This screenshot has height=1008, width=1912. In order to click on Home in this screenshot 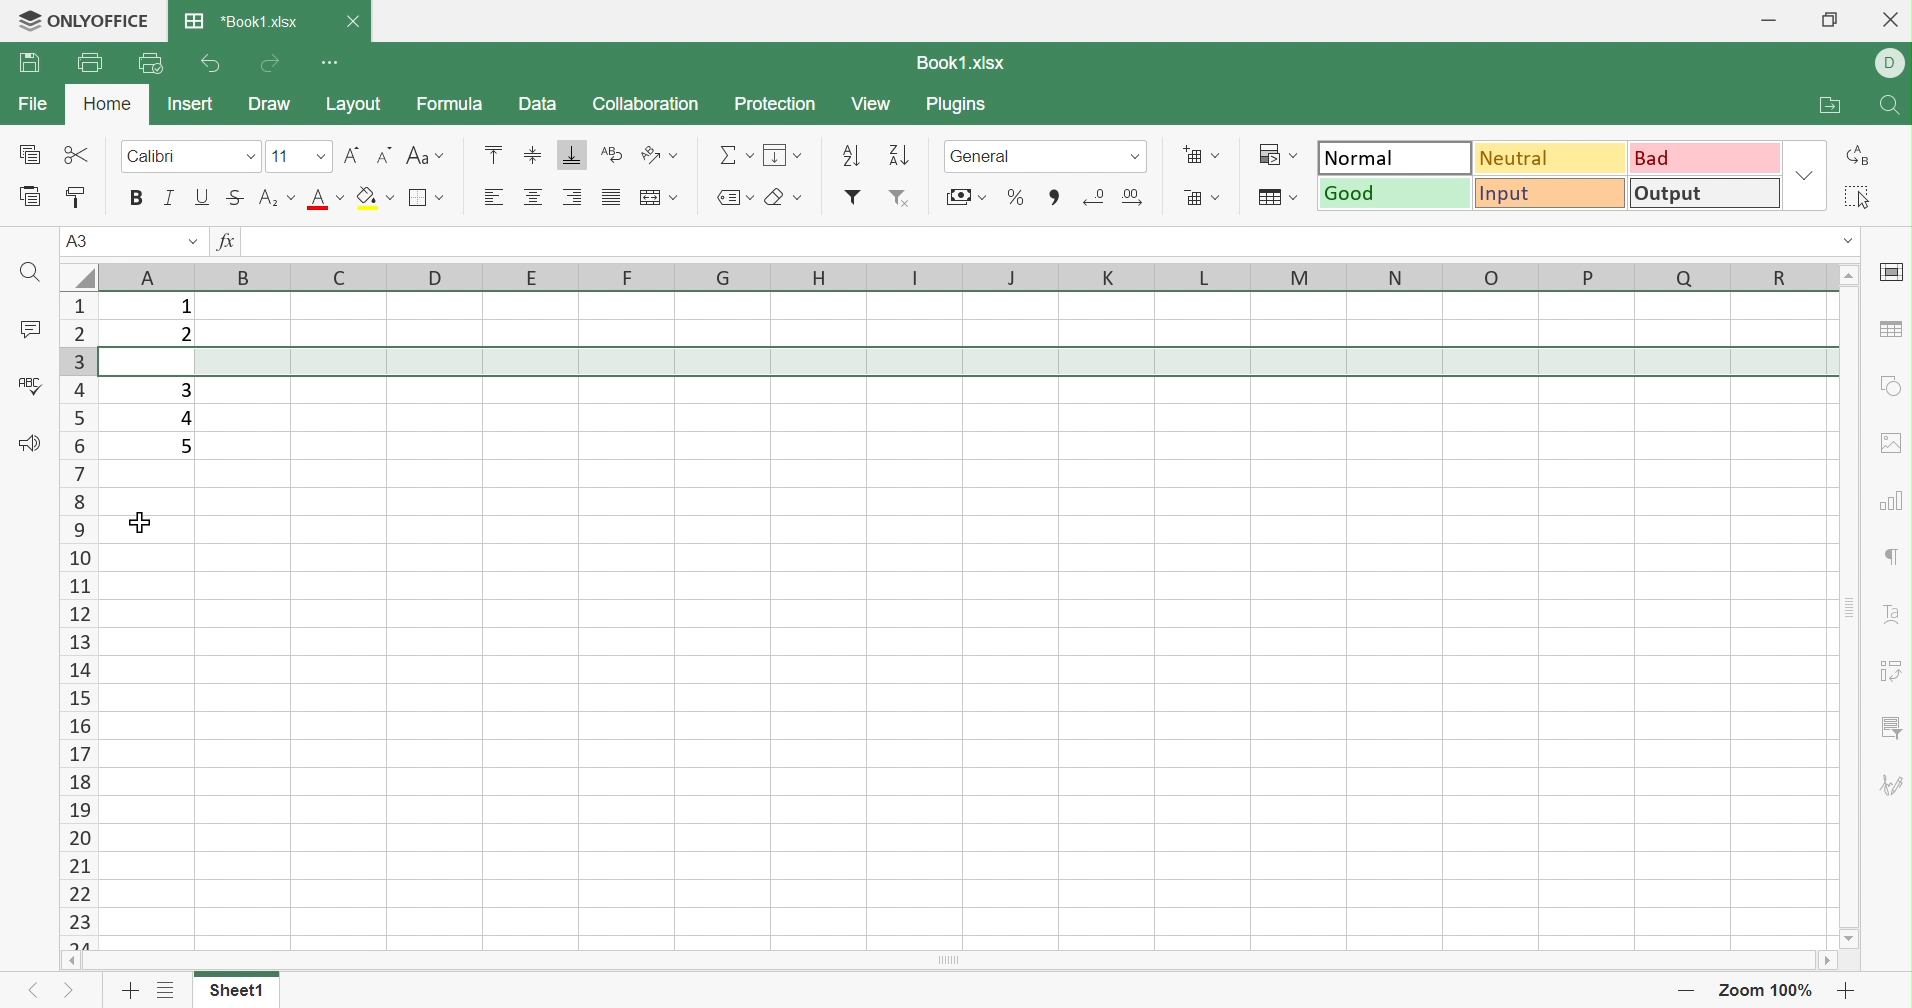, I will do `click(105, 102)`.